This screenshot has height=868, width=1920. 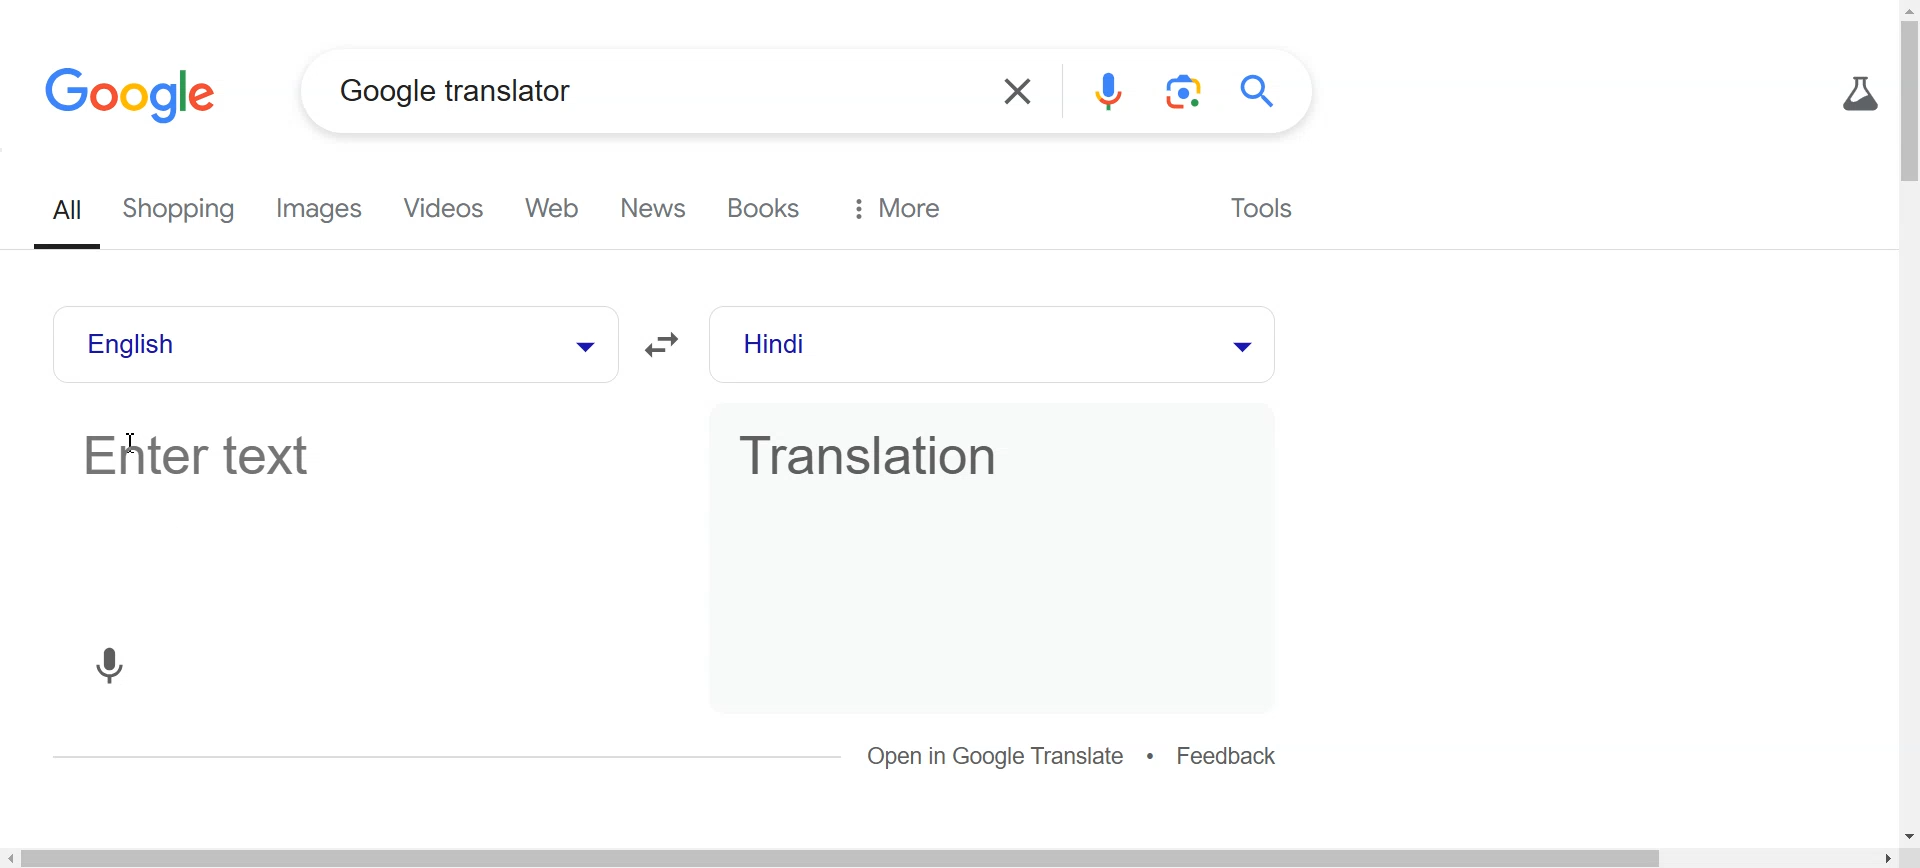 I want to click on Web, so click(x=560, y=209).